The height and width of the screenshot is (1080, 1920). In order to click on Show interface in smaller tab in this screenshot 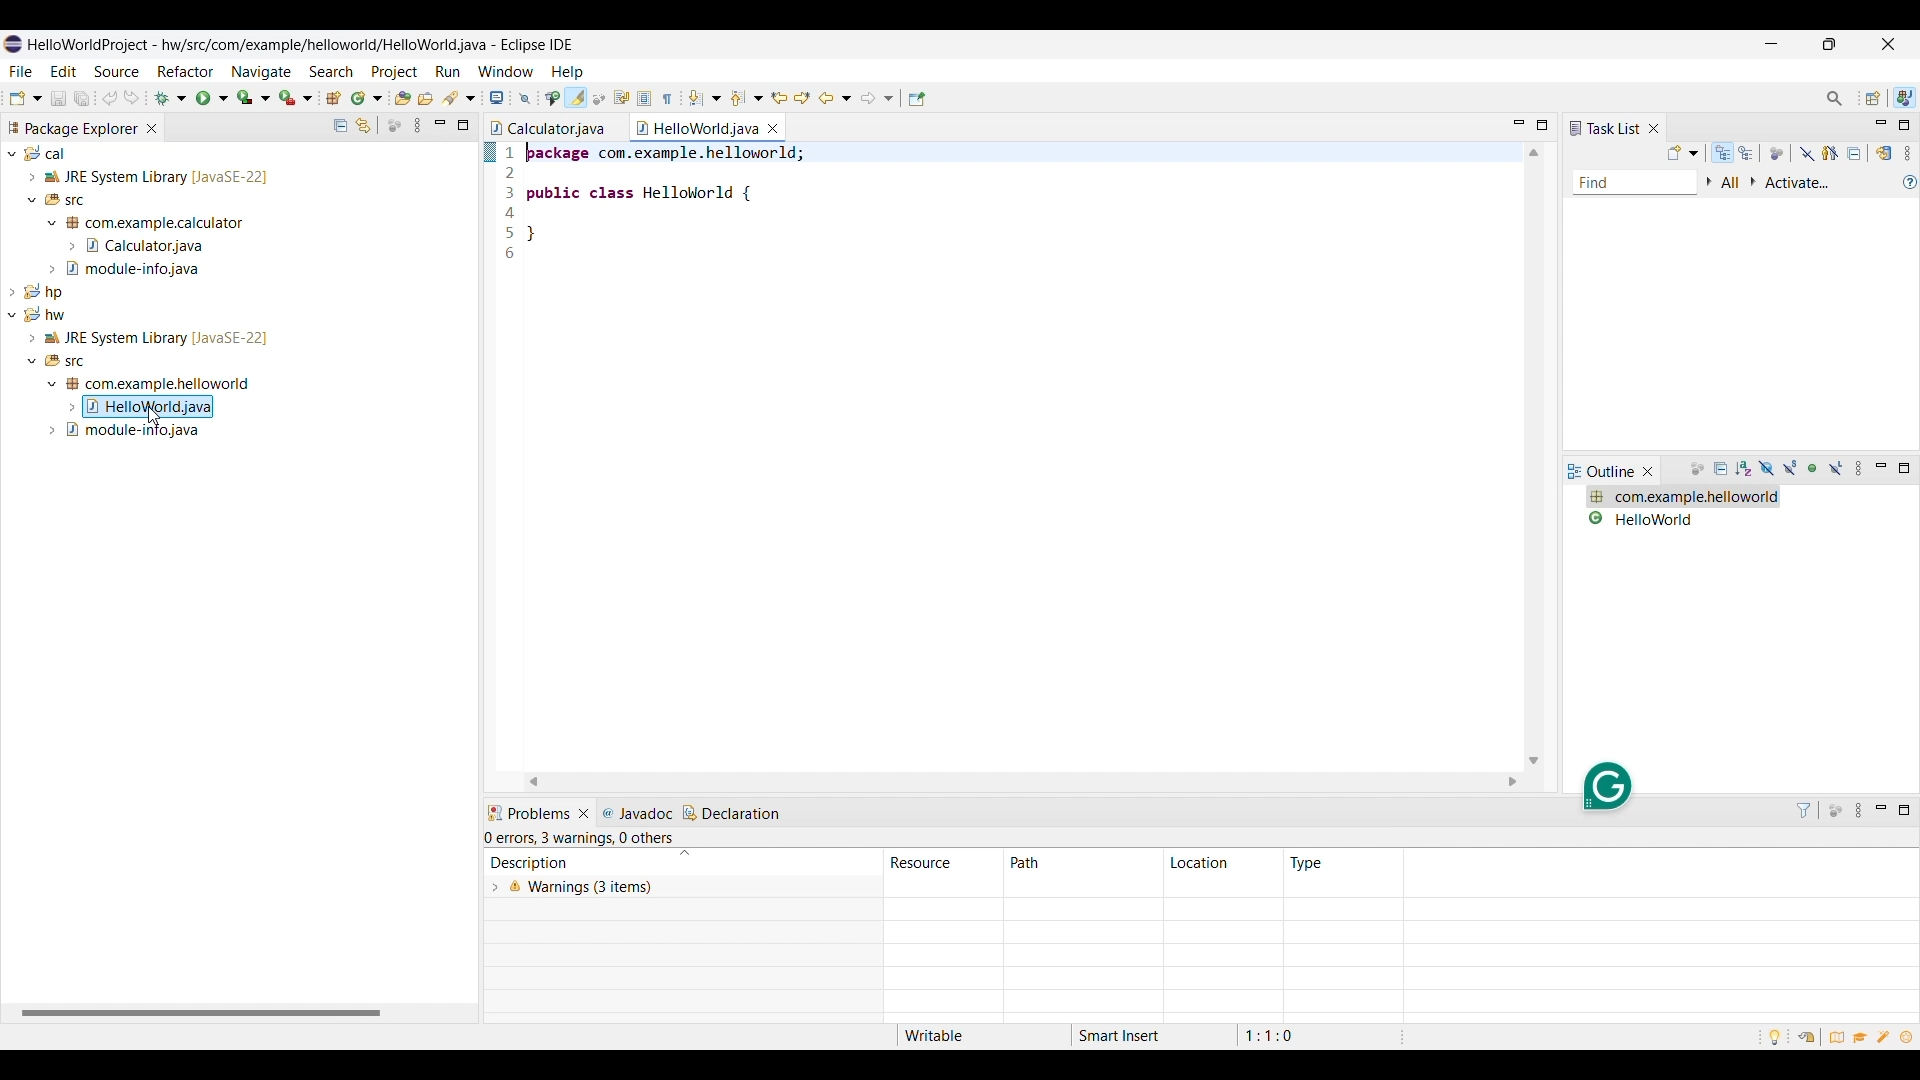, I will do `click(1830, 44)`.